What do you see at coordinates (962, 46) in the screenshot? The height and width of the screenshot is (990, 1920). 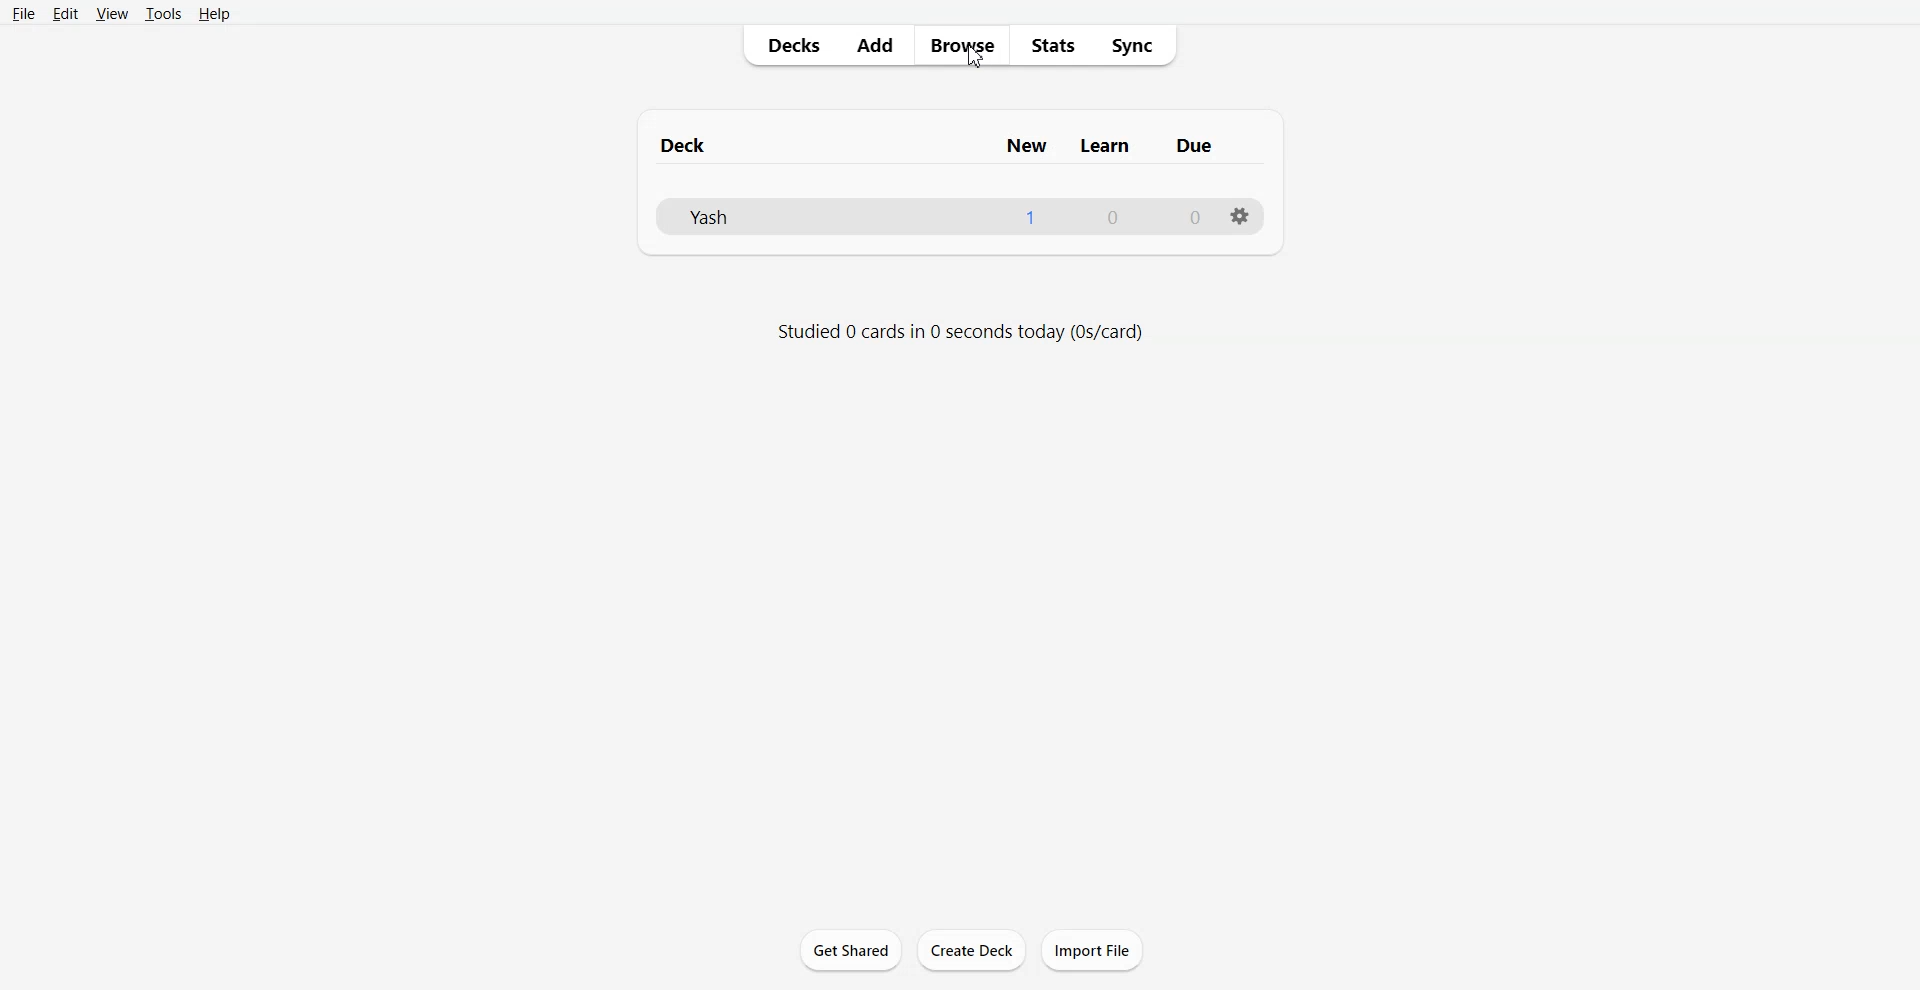 I see `Browse` at bounding box center [962, 46].